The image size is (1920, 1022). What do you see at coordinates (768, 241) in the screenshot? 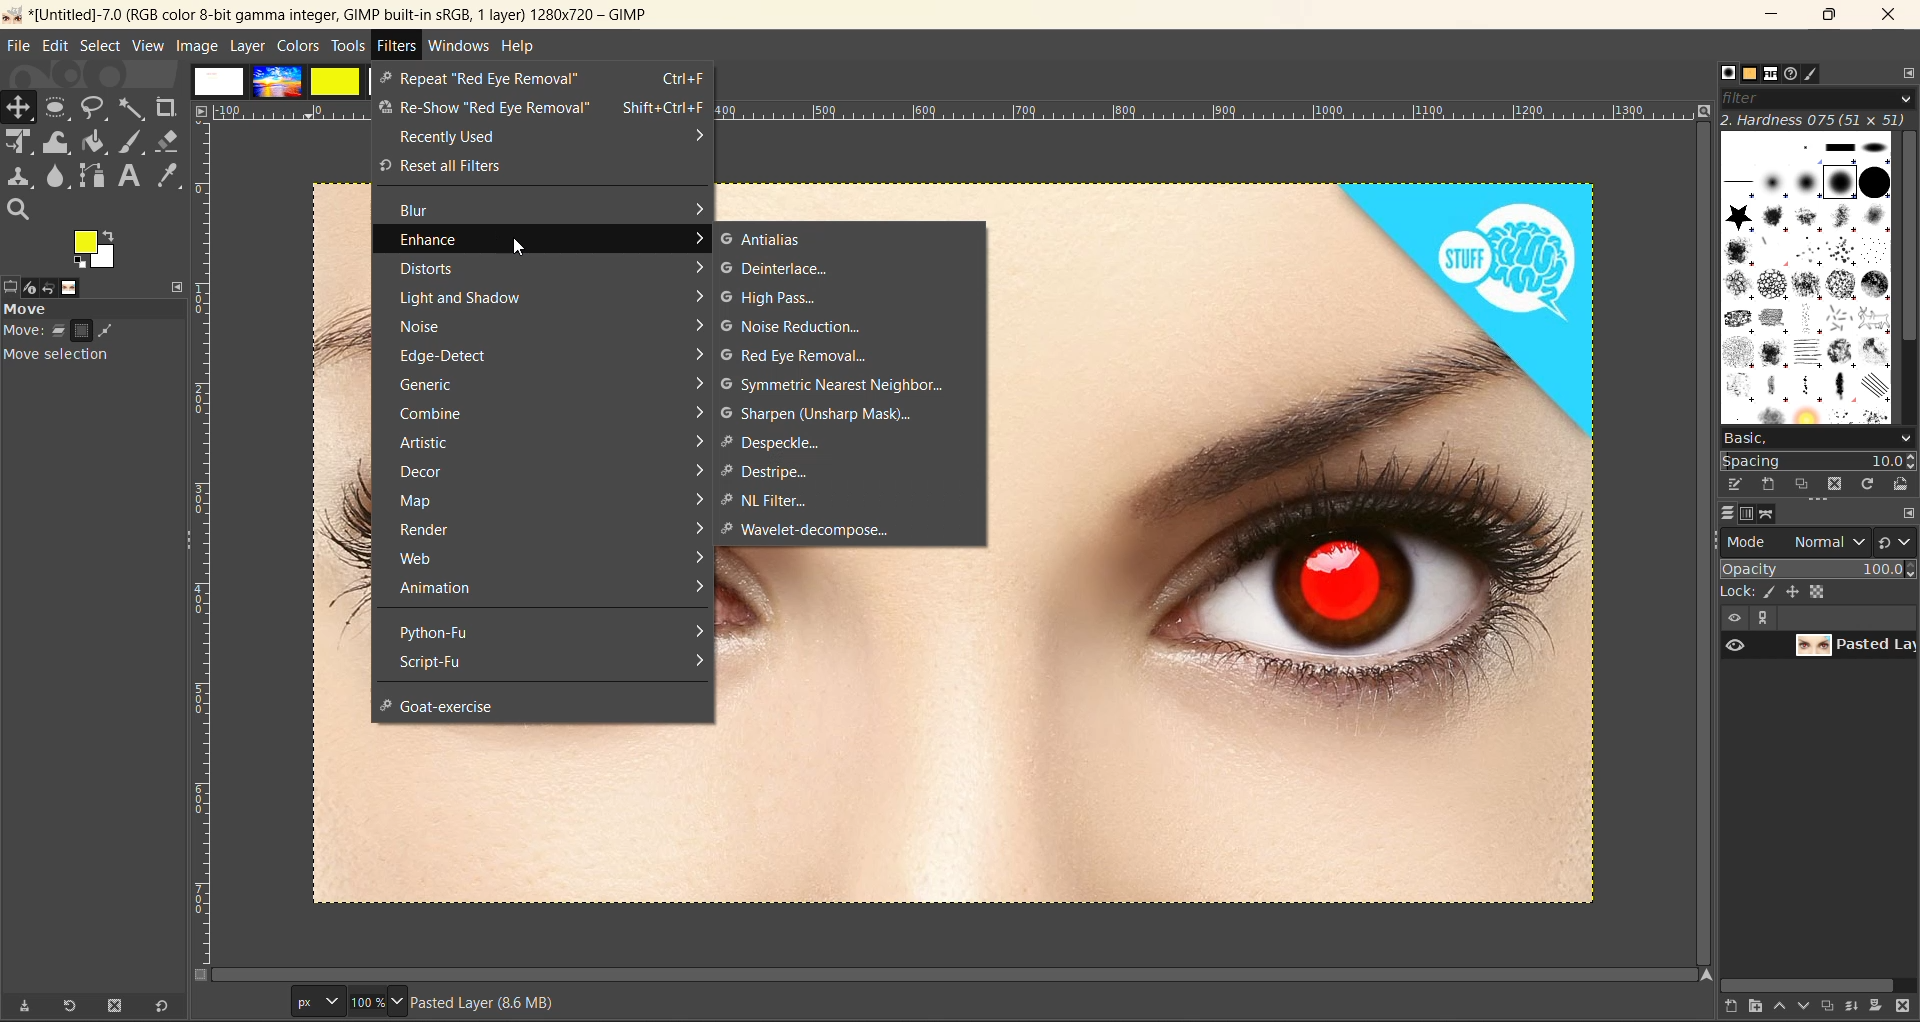
I see `antialias` at bounding box center [768, 241].